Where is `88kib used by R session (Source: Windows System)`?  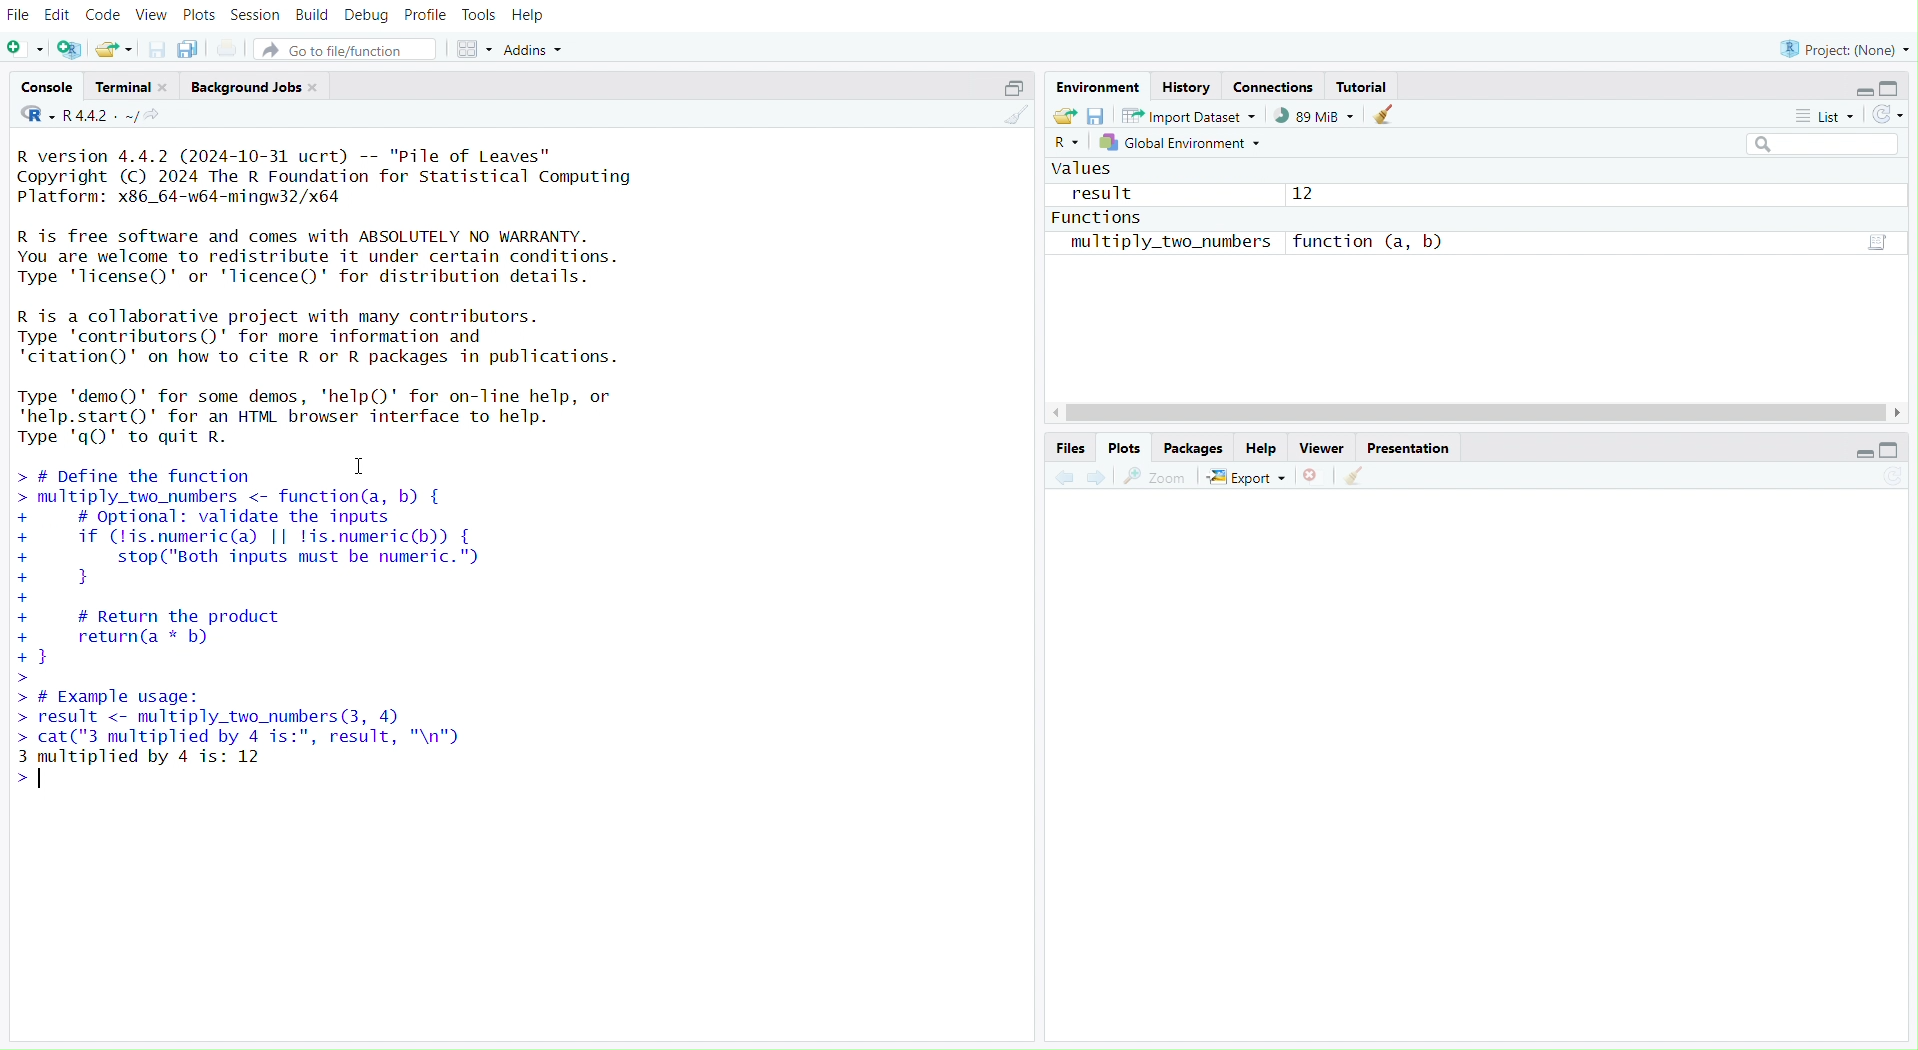
88kib used by R session (Source: Windows System) is located at coordinates (1310, 116).